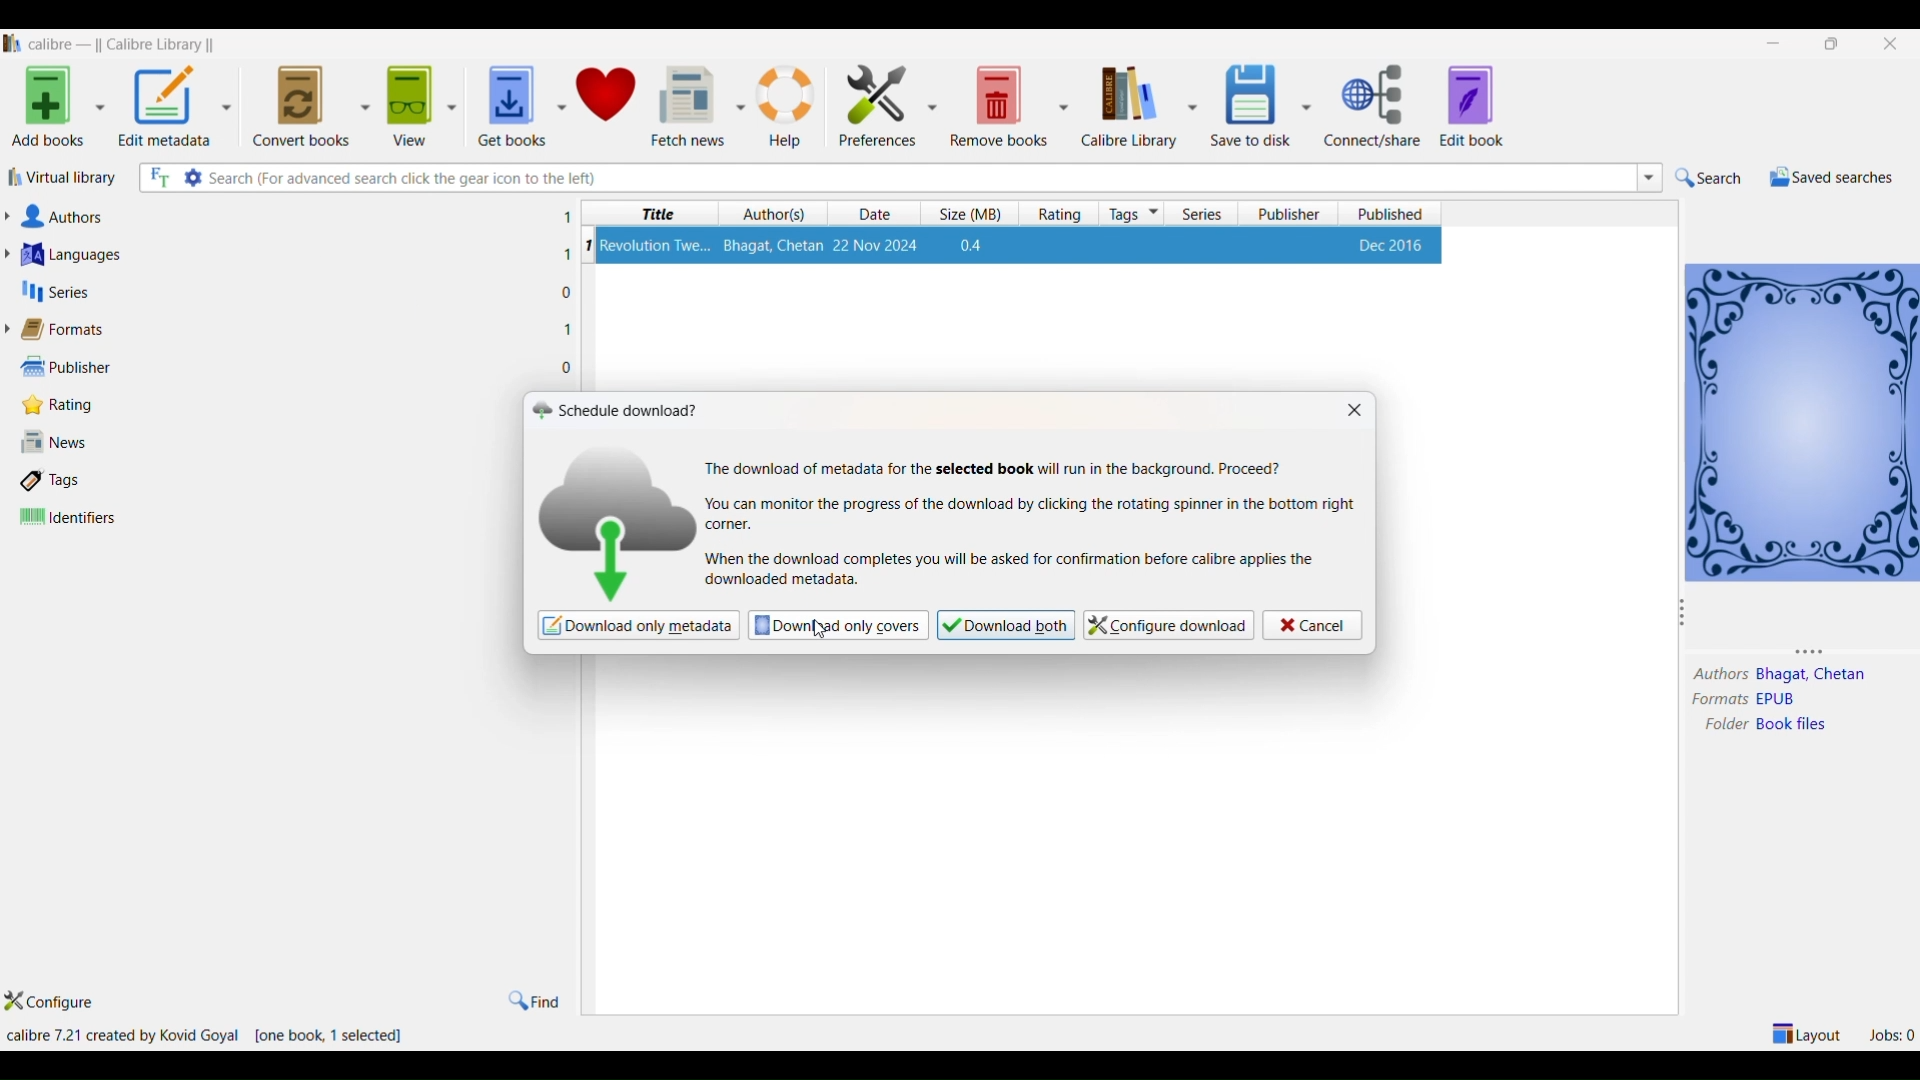 The width and height of the screenshot is (1920, 1080). I want to click on add books, so click(44, 110).